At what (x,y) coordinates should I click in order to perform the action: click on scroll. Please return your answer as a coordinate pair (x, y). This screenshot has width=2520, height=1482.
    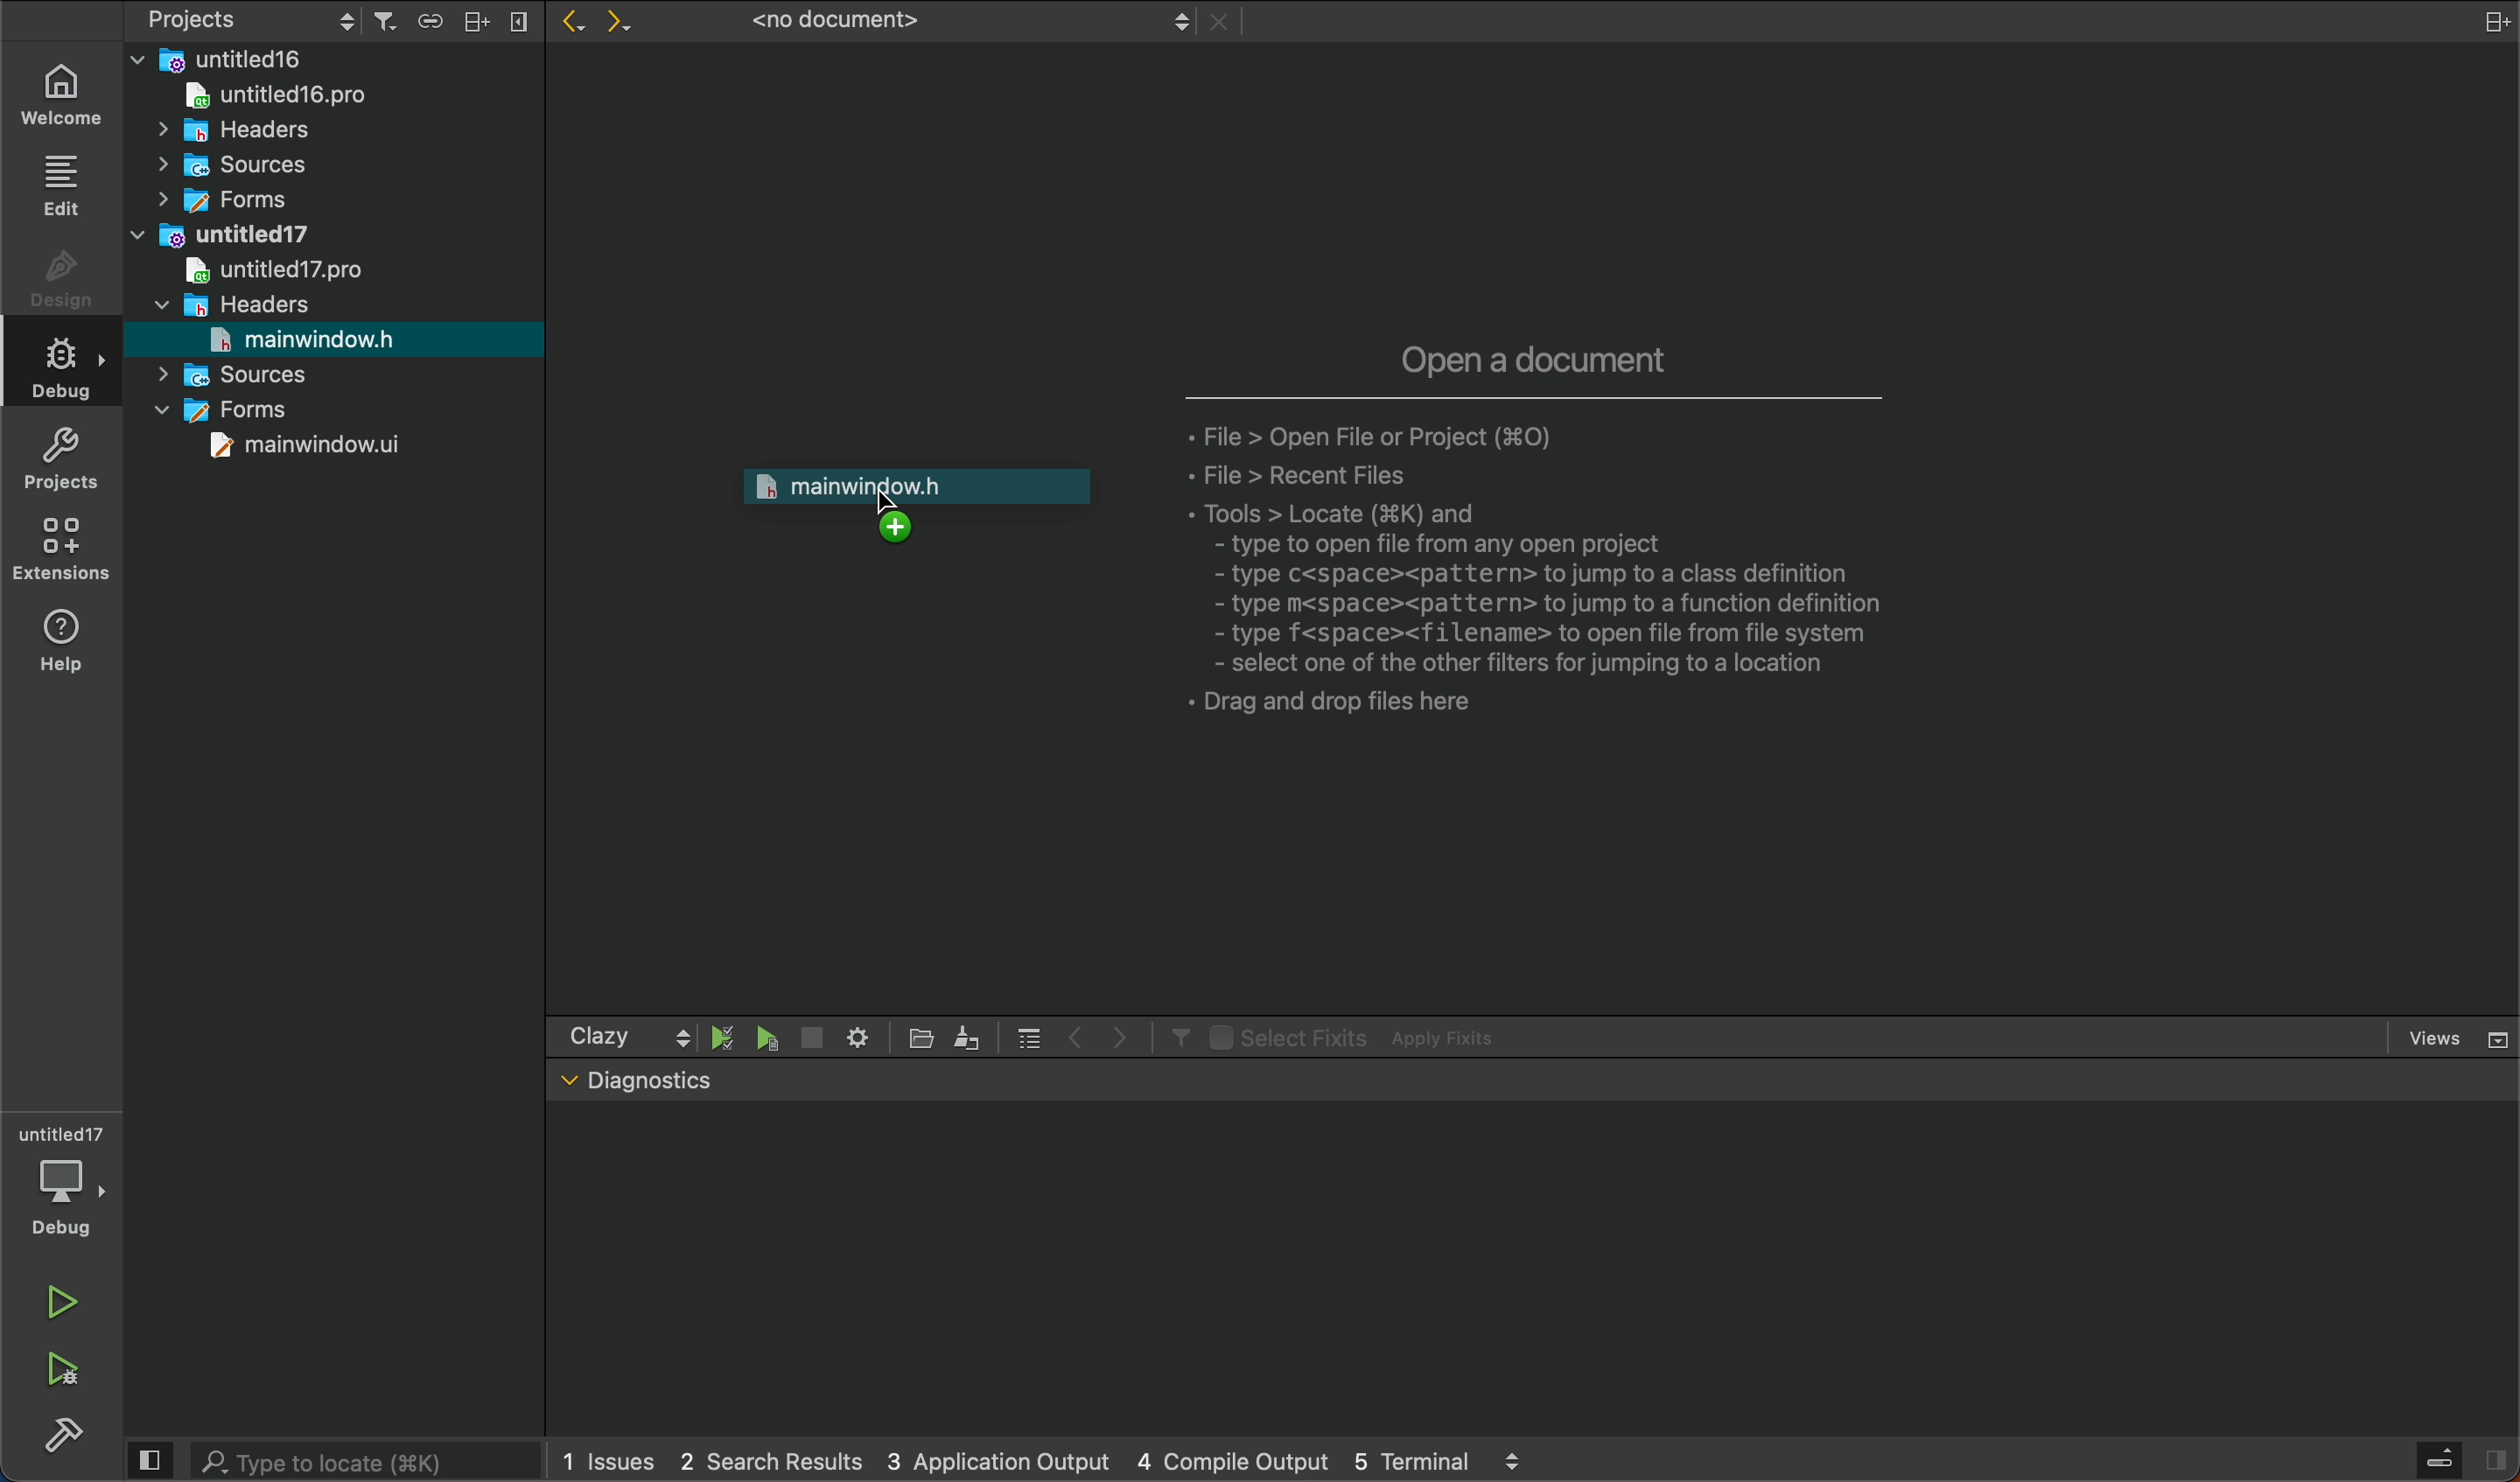
    Looking at the image, I should click on (682, 1036).